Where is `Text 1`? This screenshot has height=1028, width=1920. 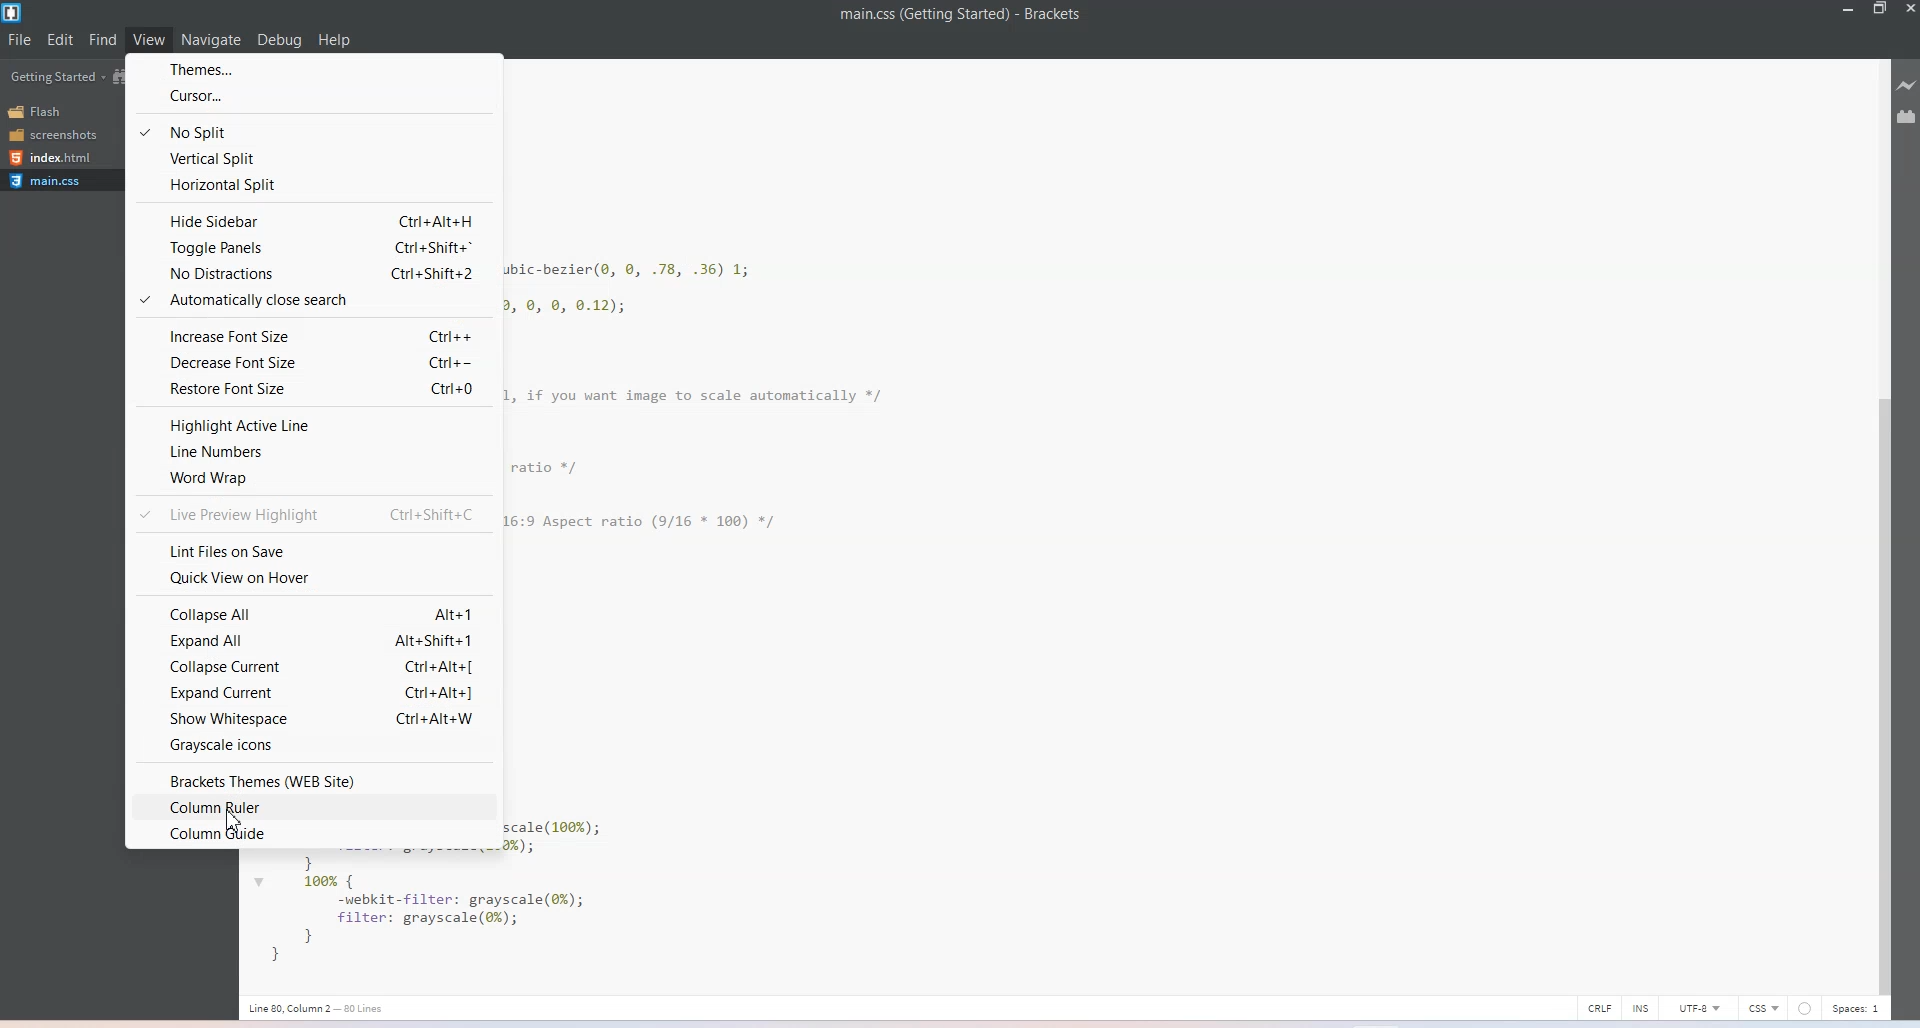
Text 1 is located at coordinates (963, 18).